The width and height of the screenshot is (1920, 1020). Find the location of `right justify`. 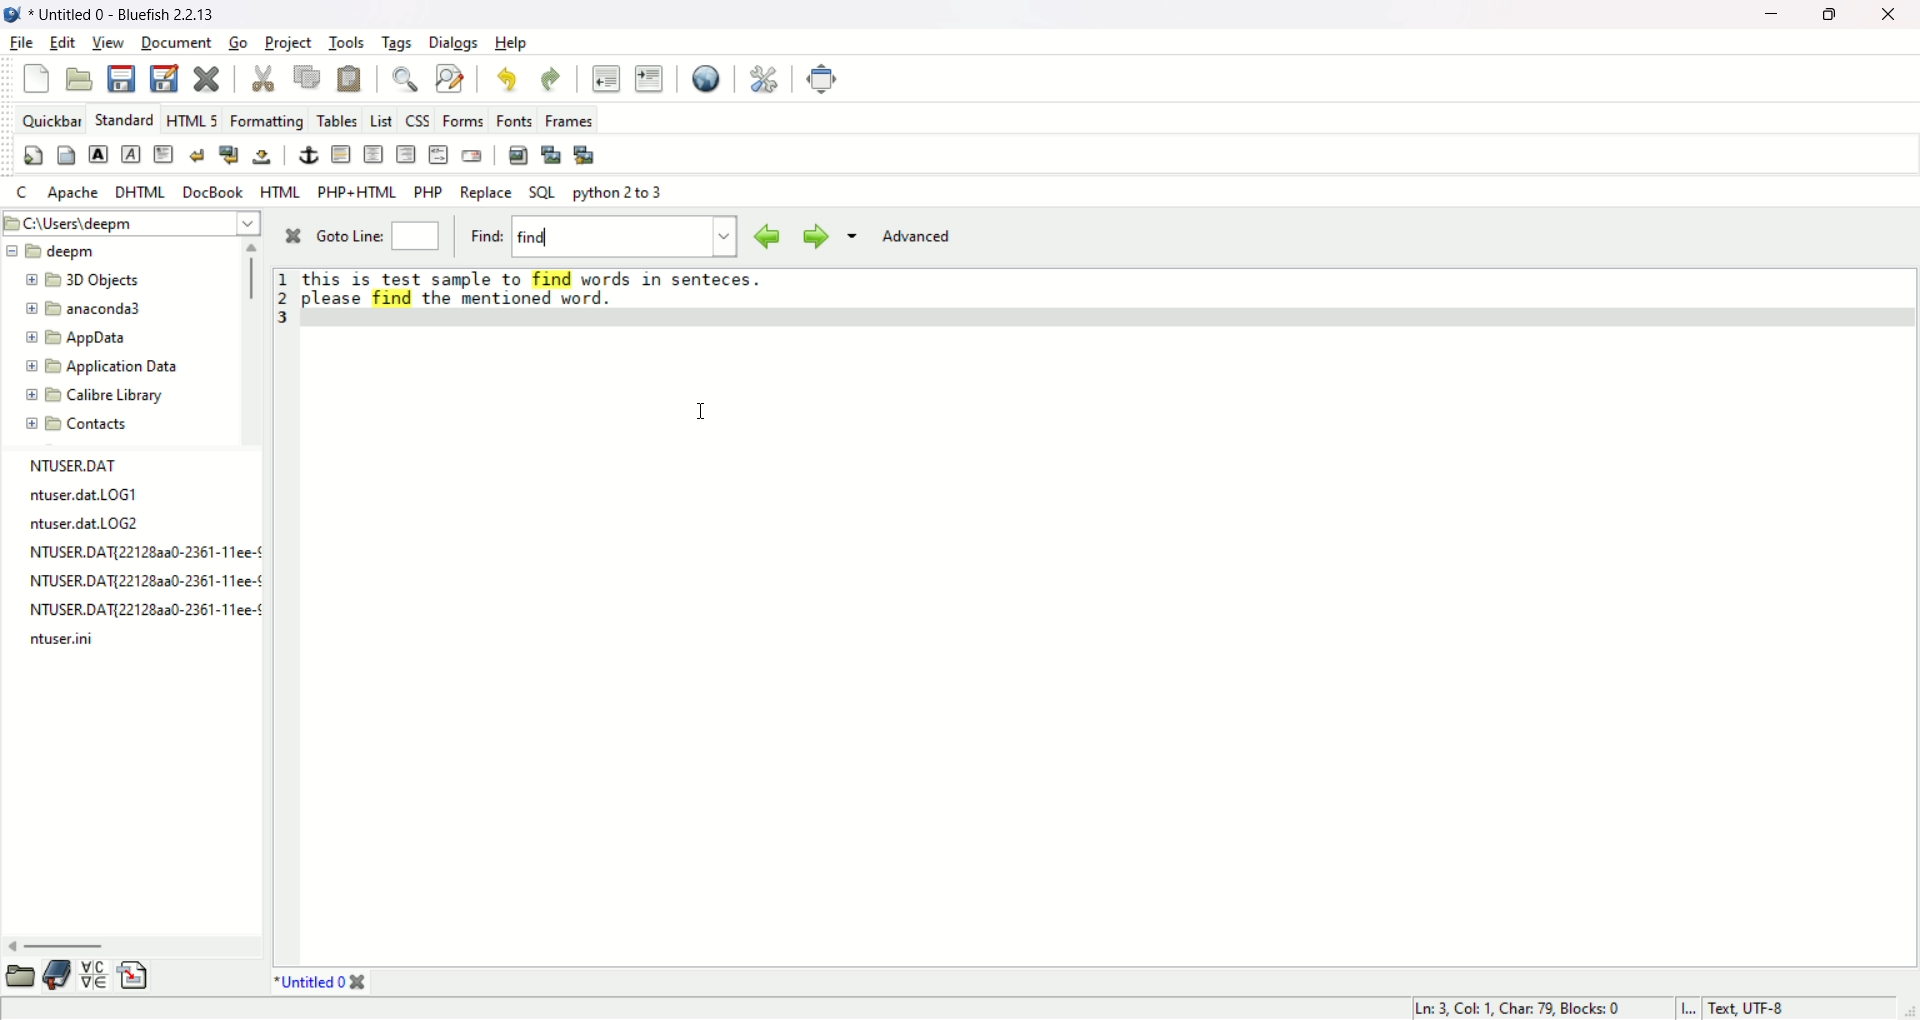

right justify is located at coordinates (404, 154).